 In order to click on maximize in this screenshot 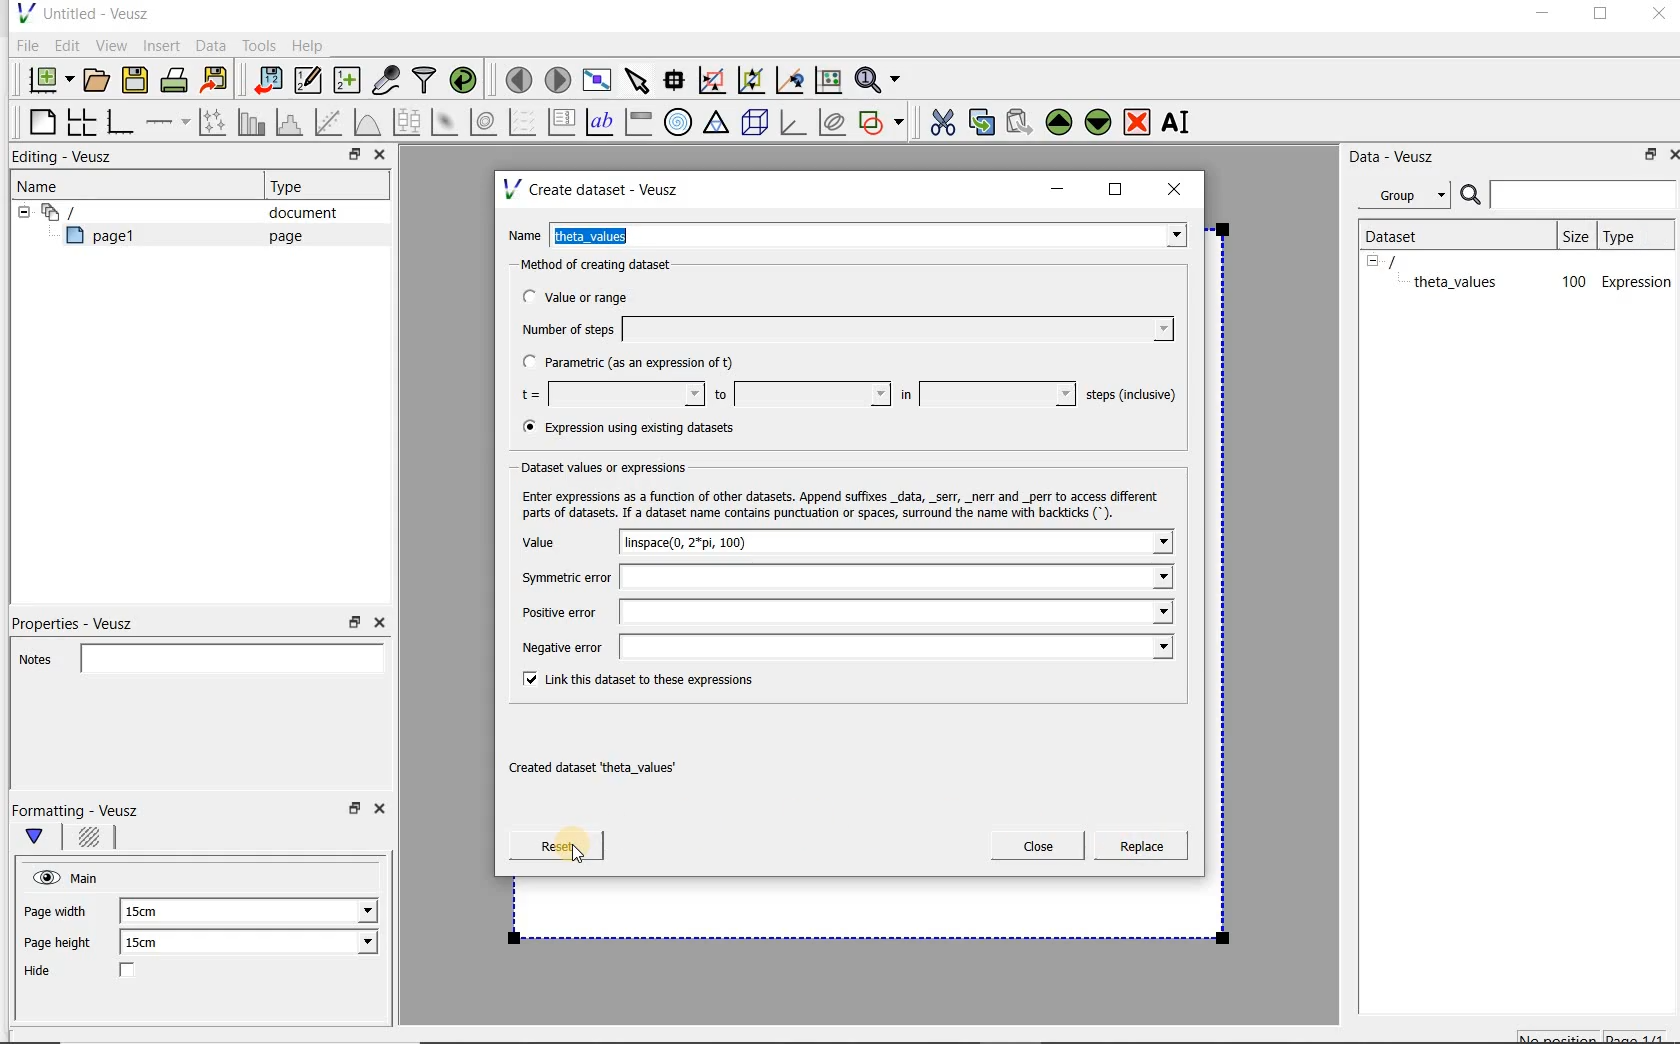, I will do `click(1601, 17)`.